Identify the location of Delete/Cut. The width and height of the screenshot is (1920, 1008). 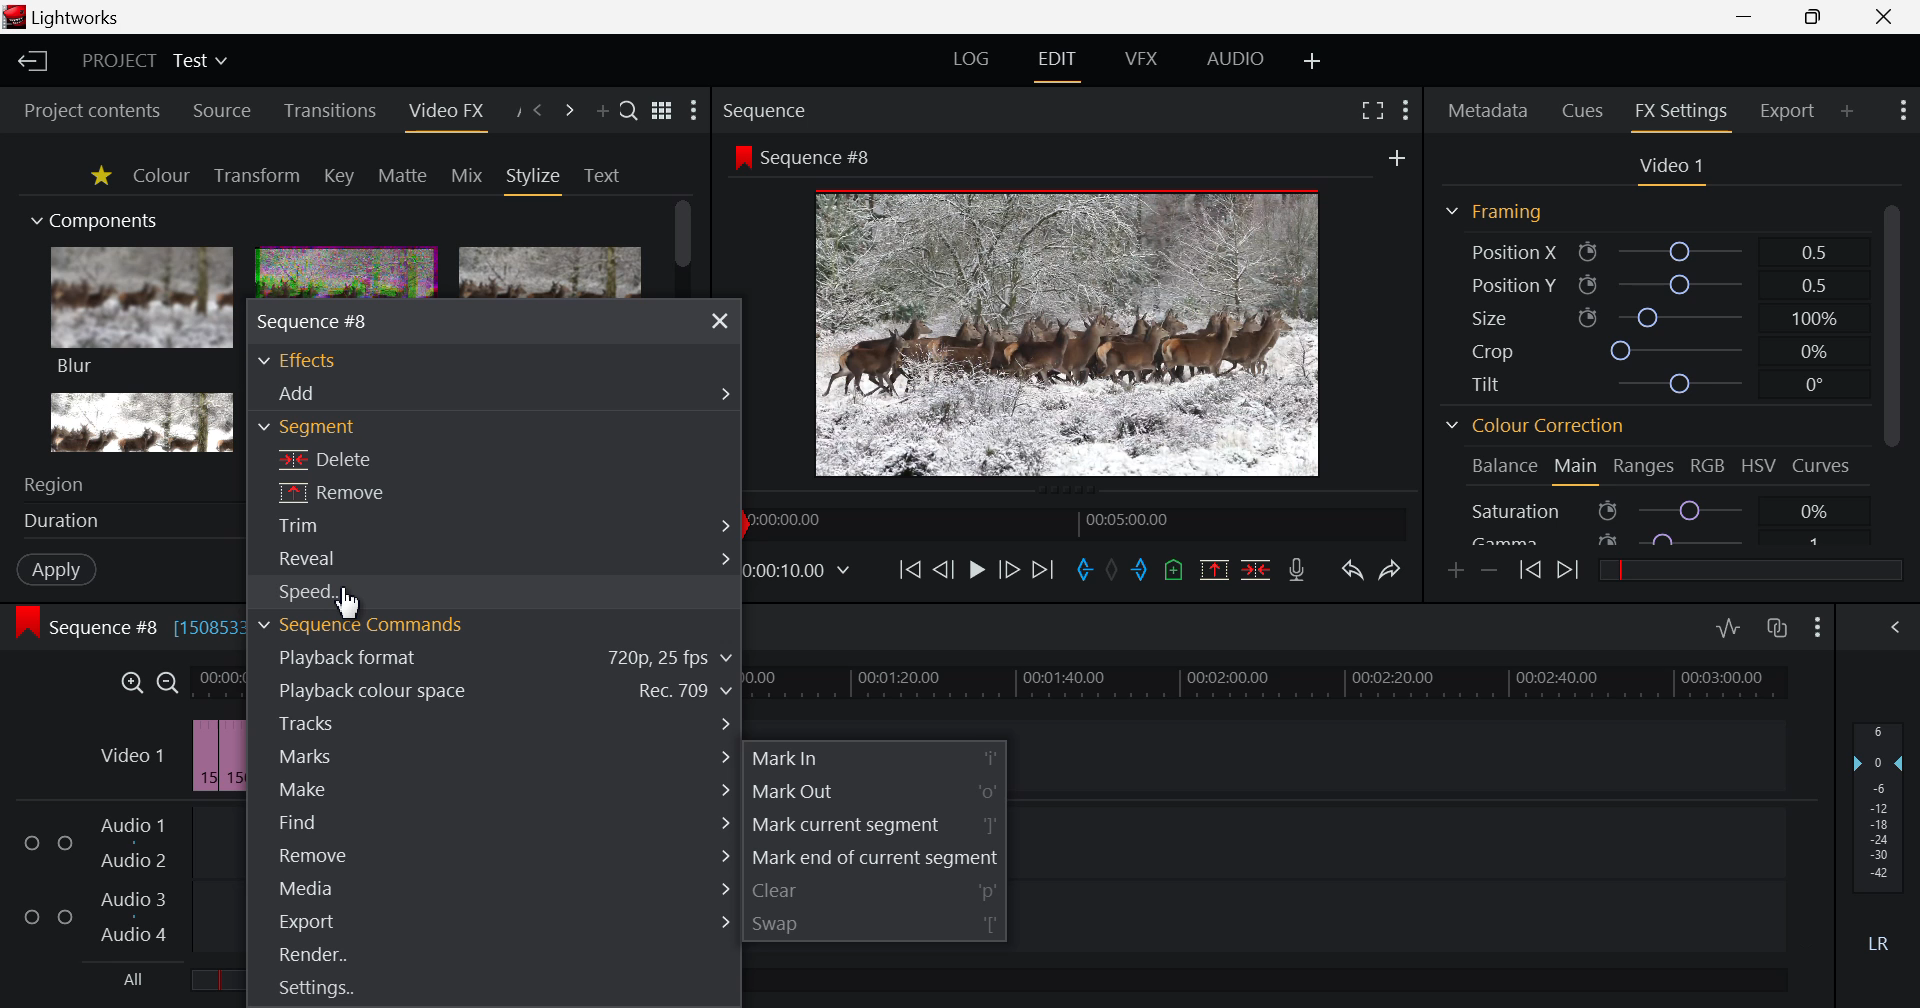
(1256, 570).